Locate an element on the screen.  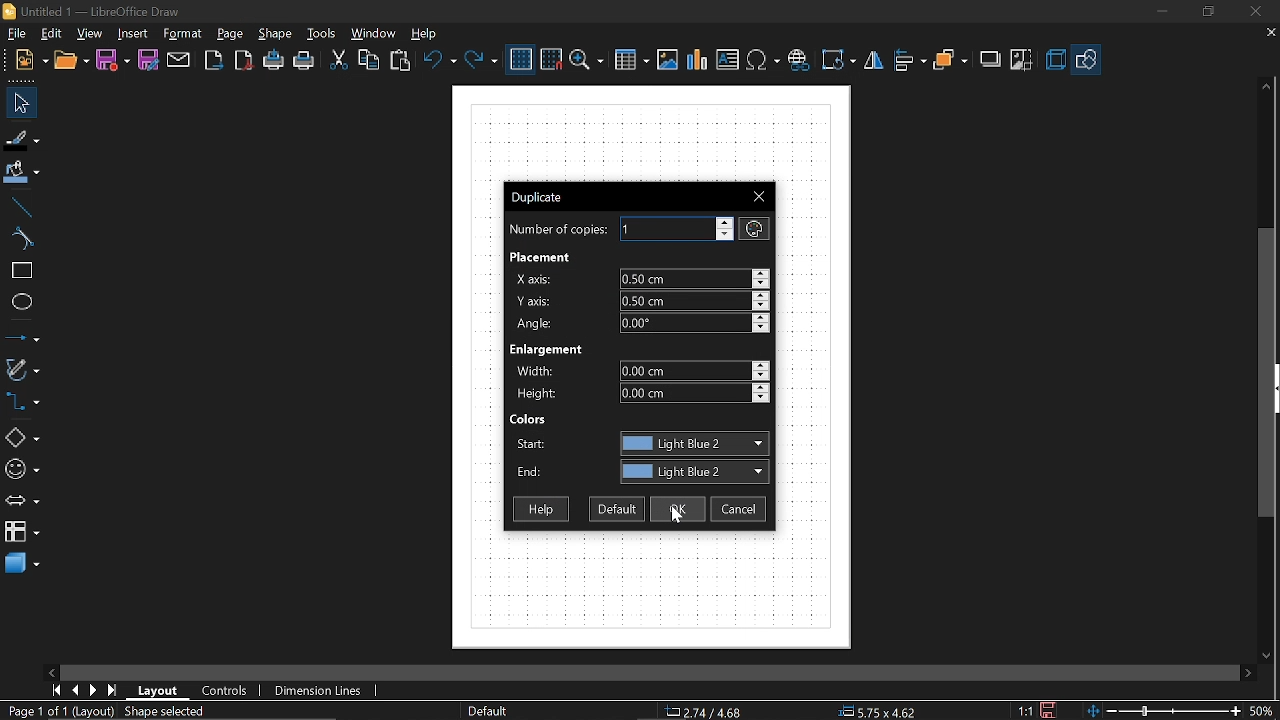
Dimension lines is located at coordinates (319, 691).